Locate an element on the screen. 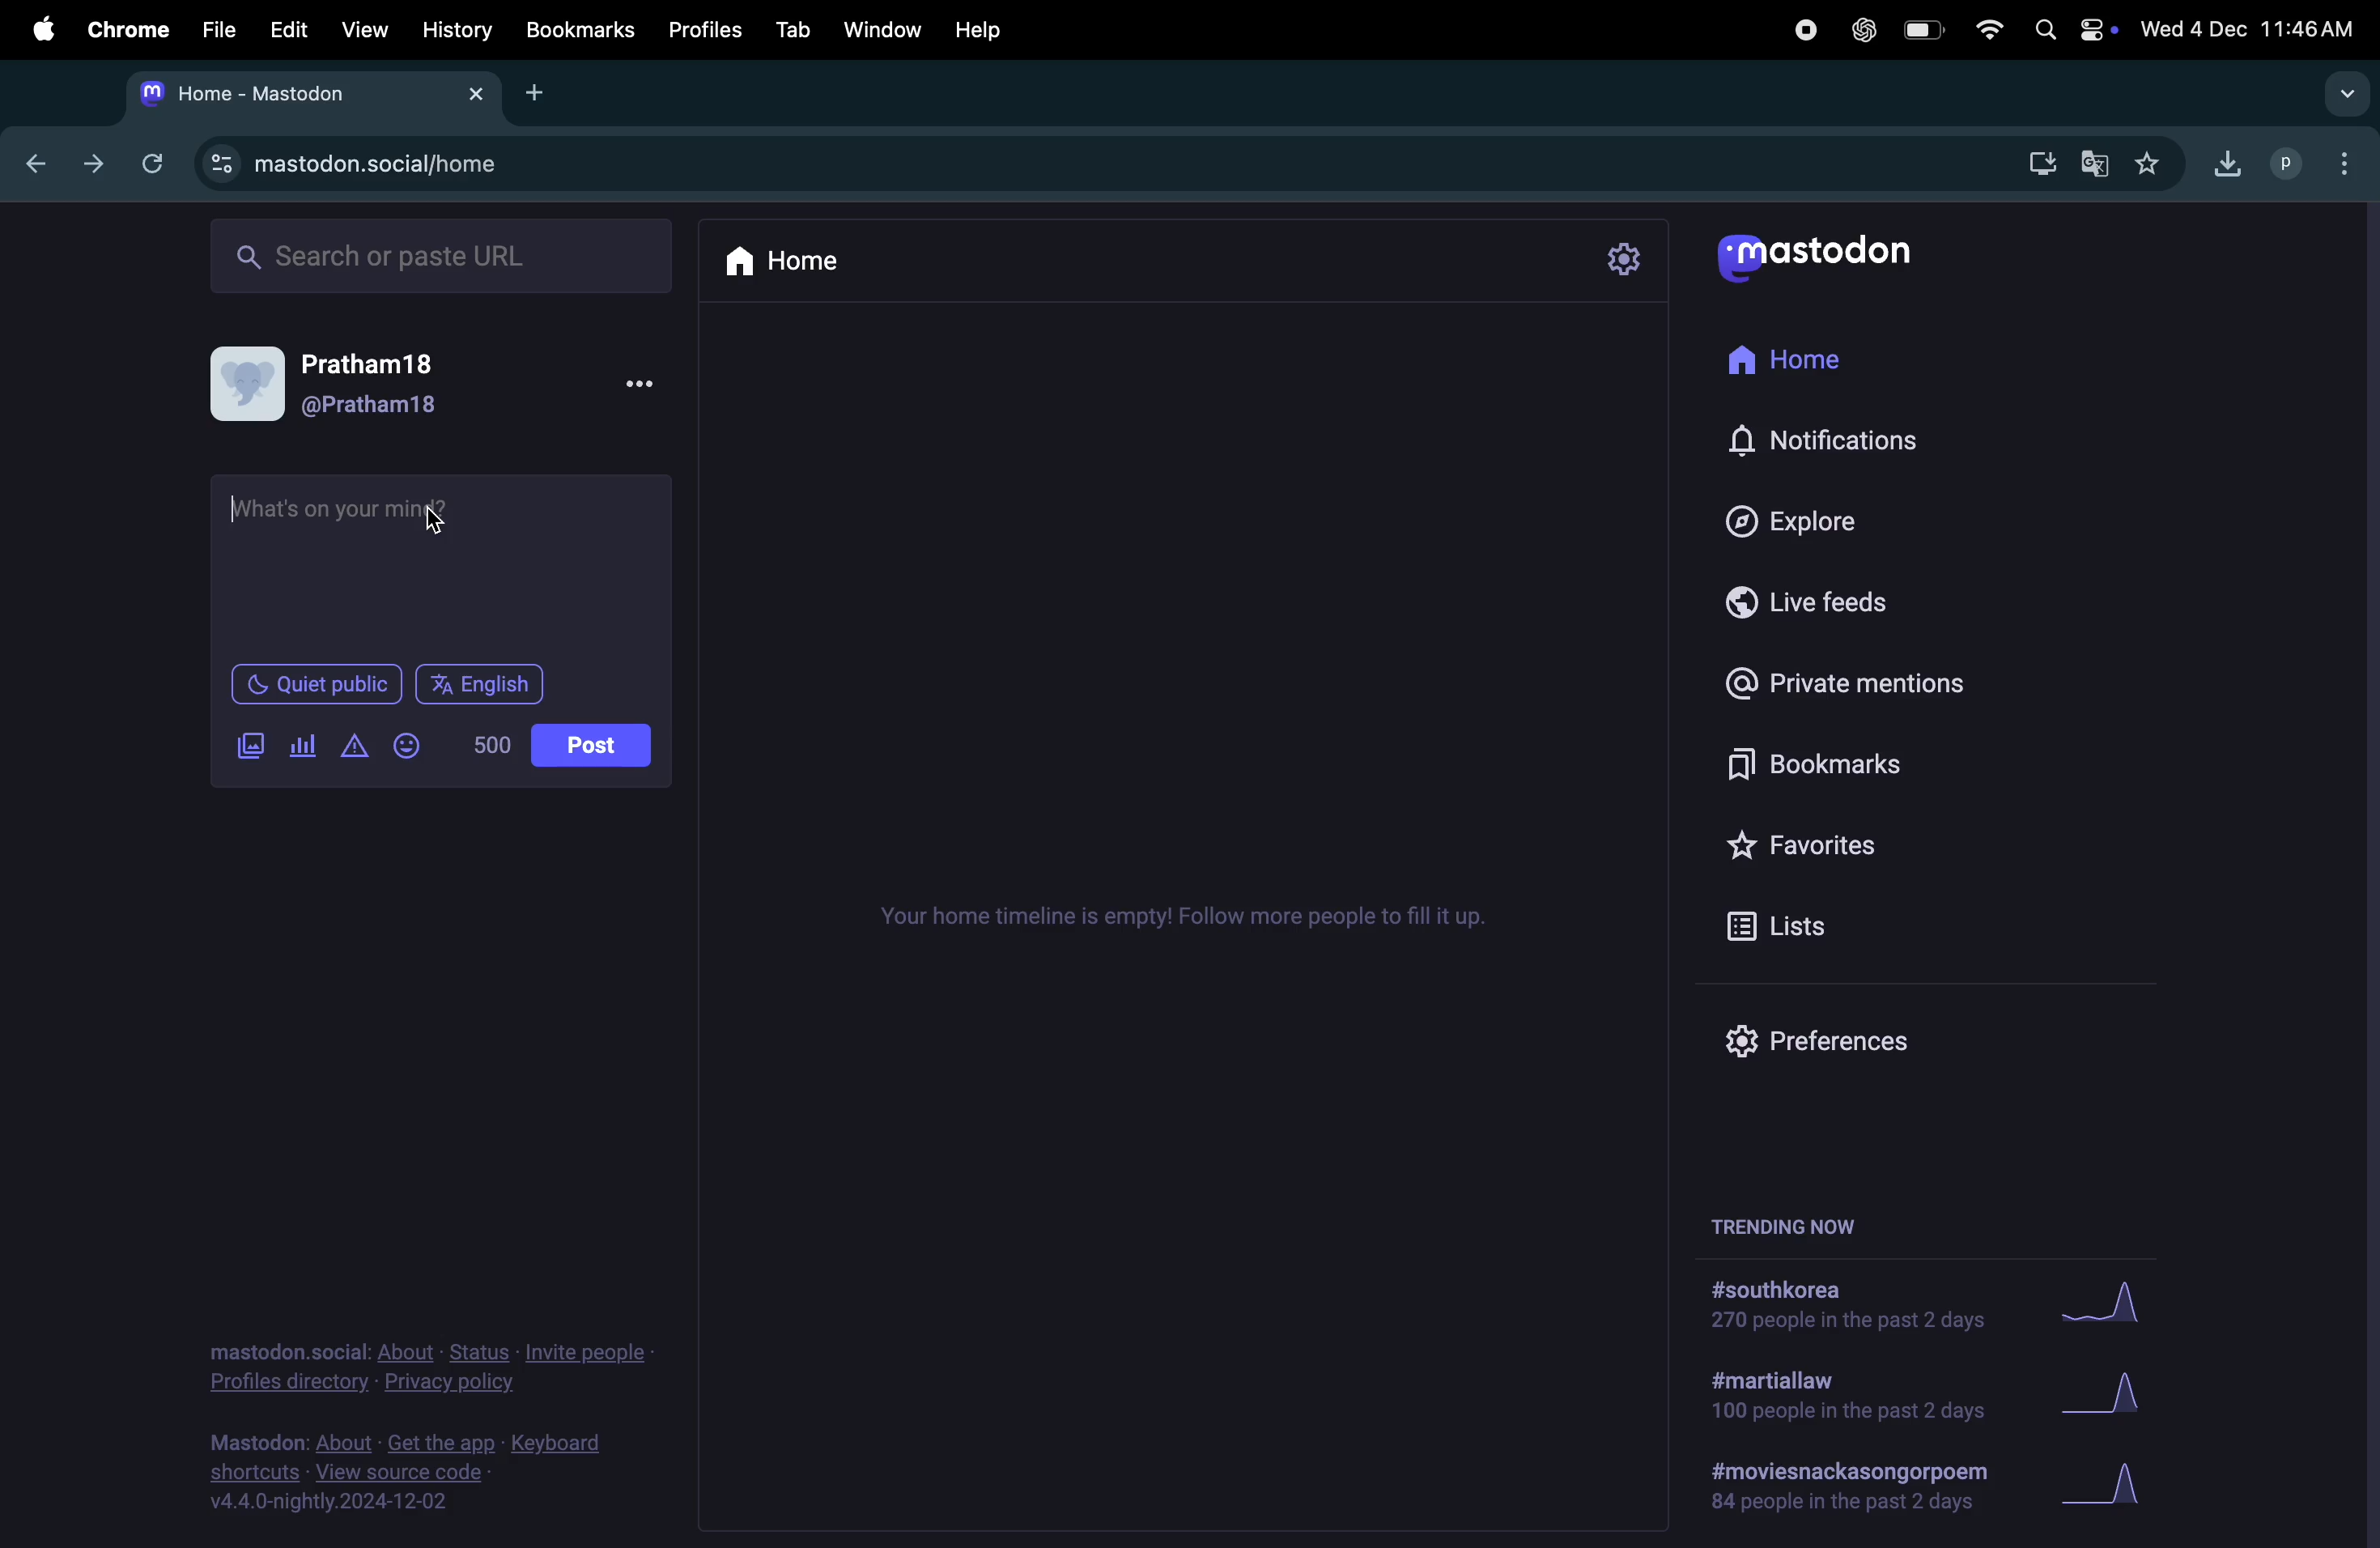 The image size is (2380, 1548). setting is located at coordinates (1626, 263).